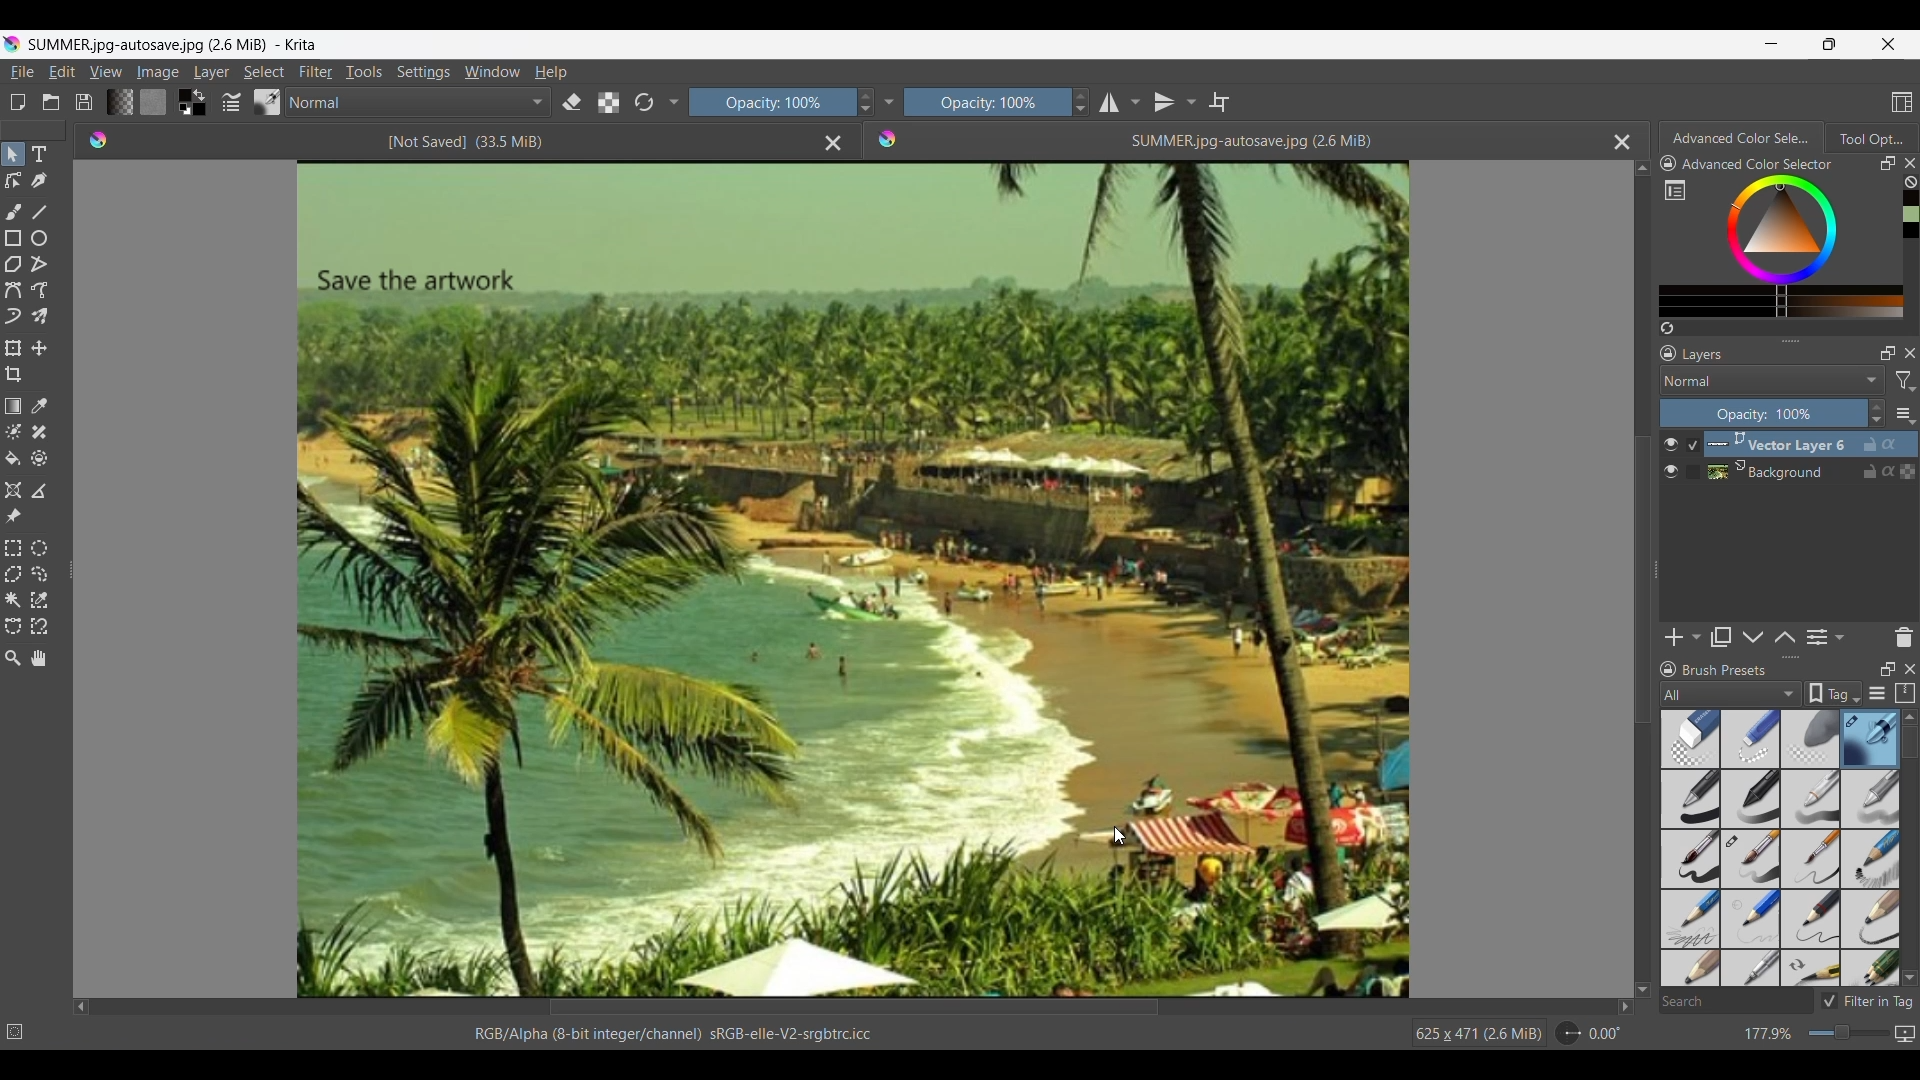  Describe the element at coordinates (13, 211) in the screenshot. I see `Freehand brush tool` at that location.